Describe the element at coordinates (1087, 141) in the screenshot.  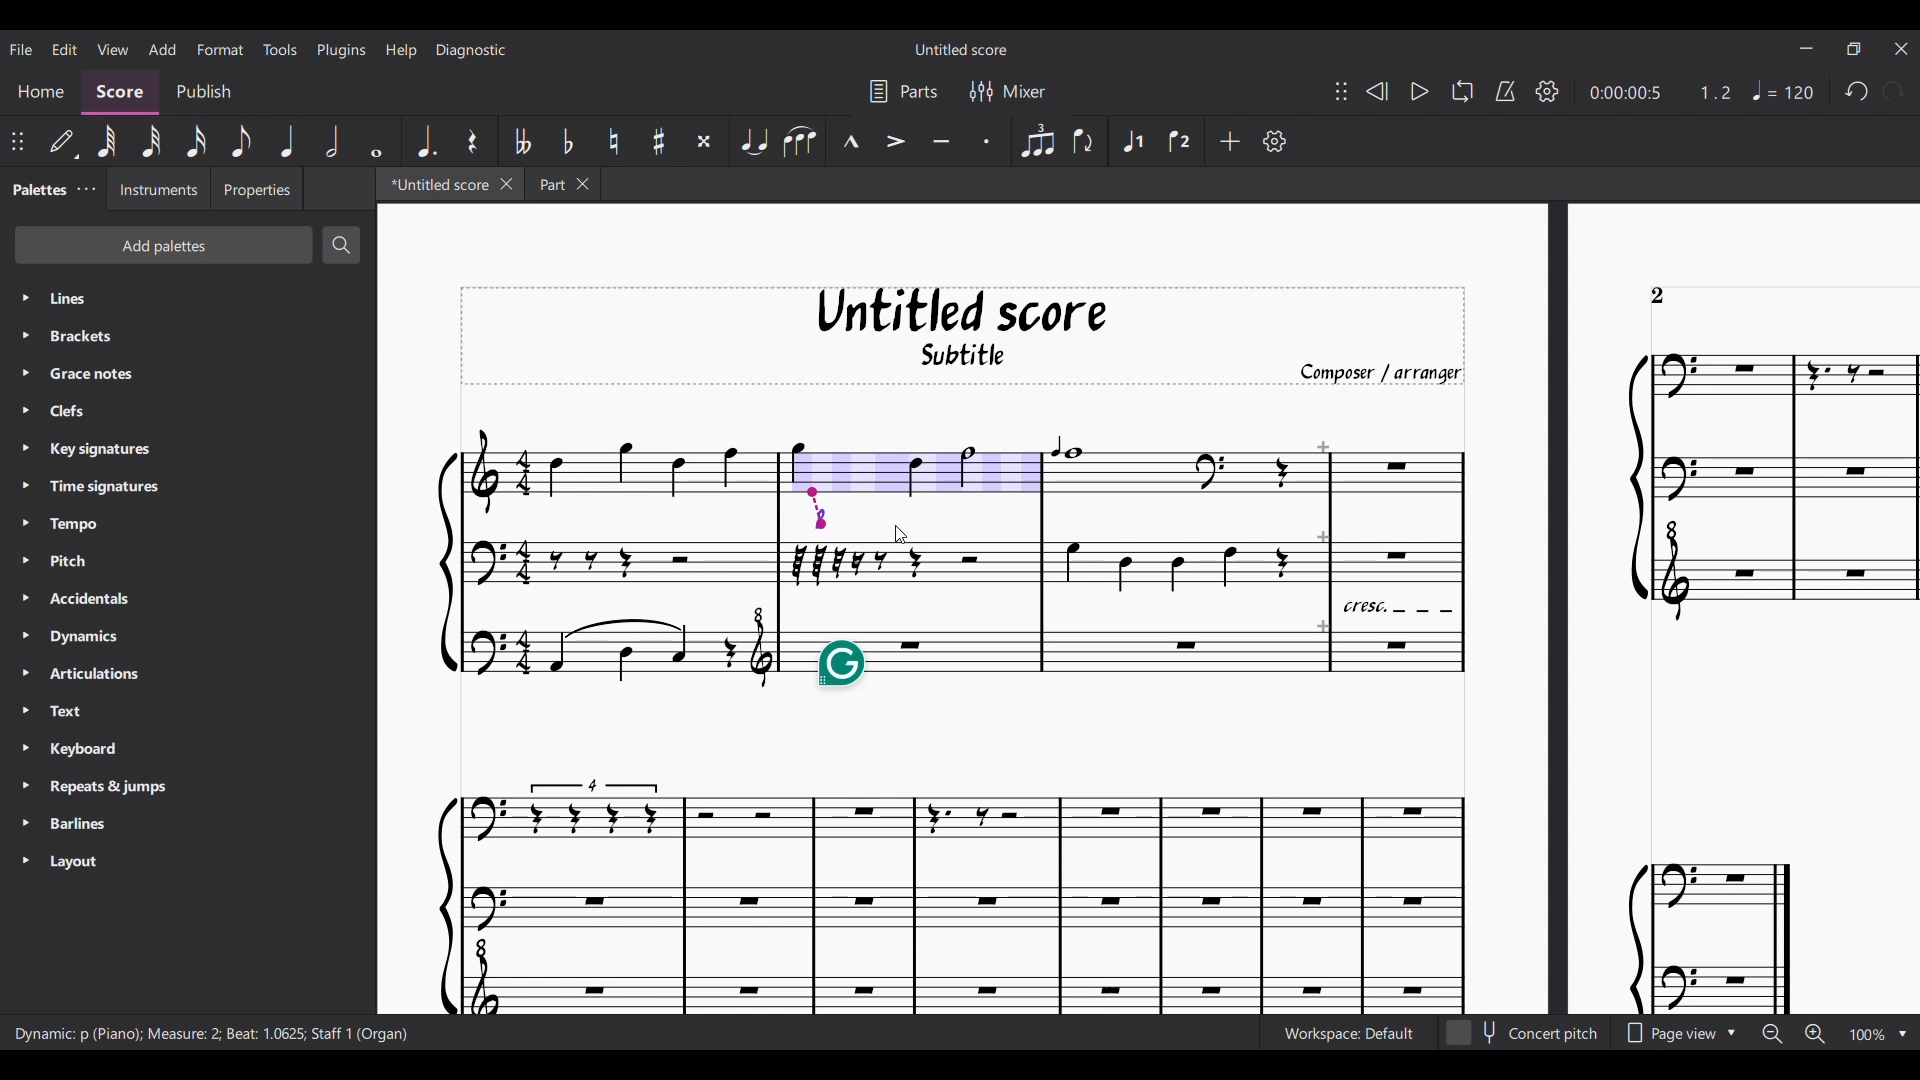
I see `Flip direction` at that location.